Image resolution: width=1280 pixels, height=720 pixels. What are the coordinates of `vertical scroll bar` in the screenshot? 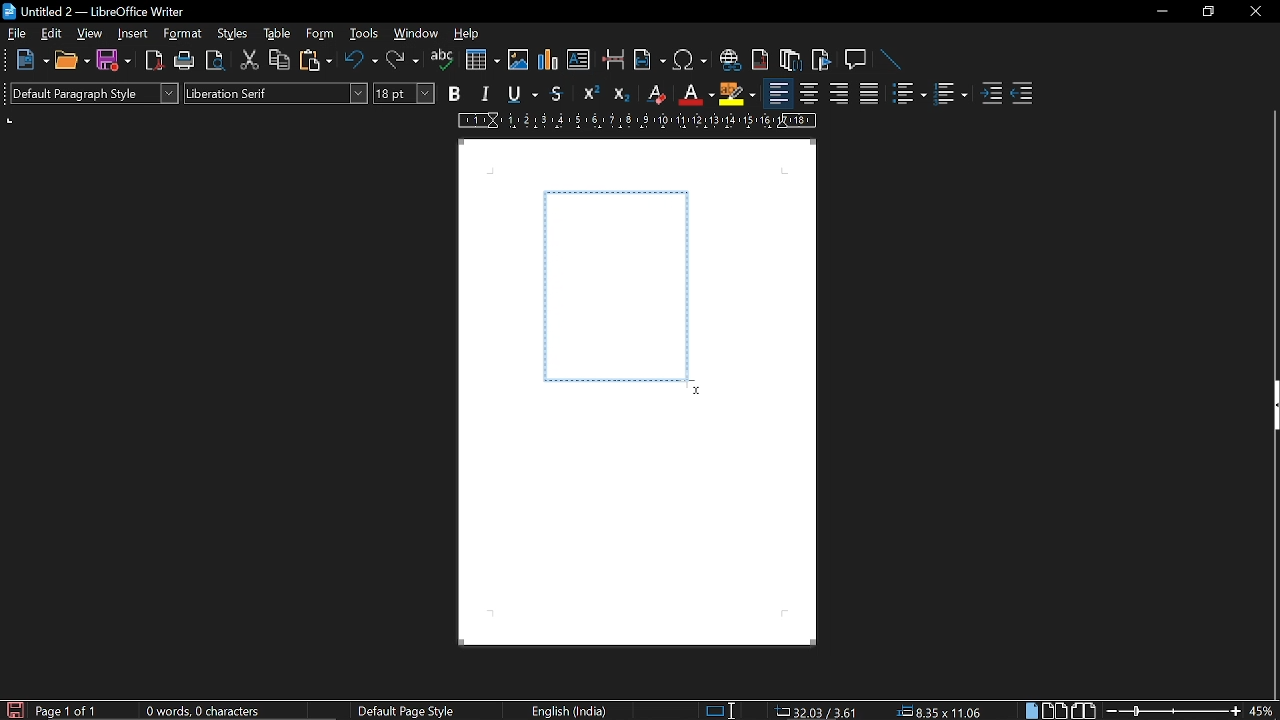 It's located at (1272, 242).